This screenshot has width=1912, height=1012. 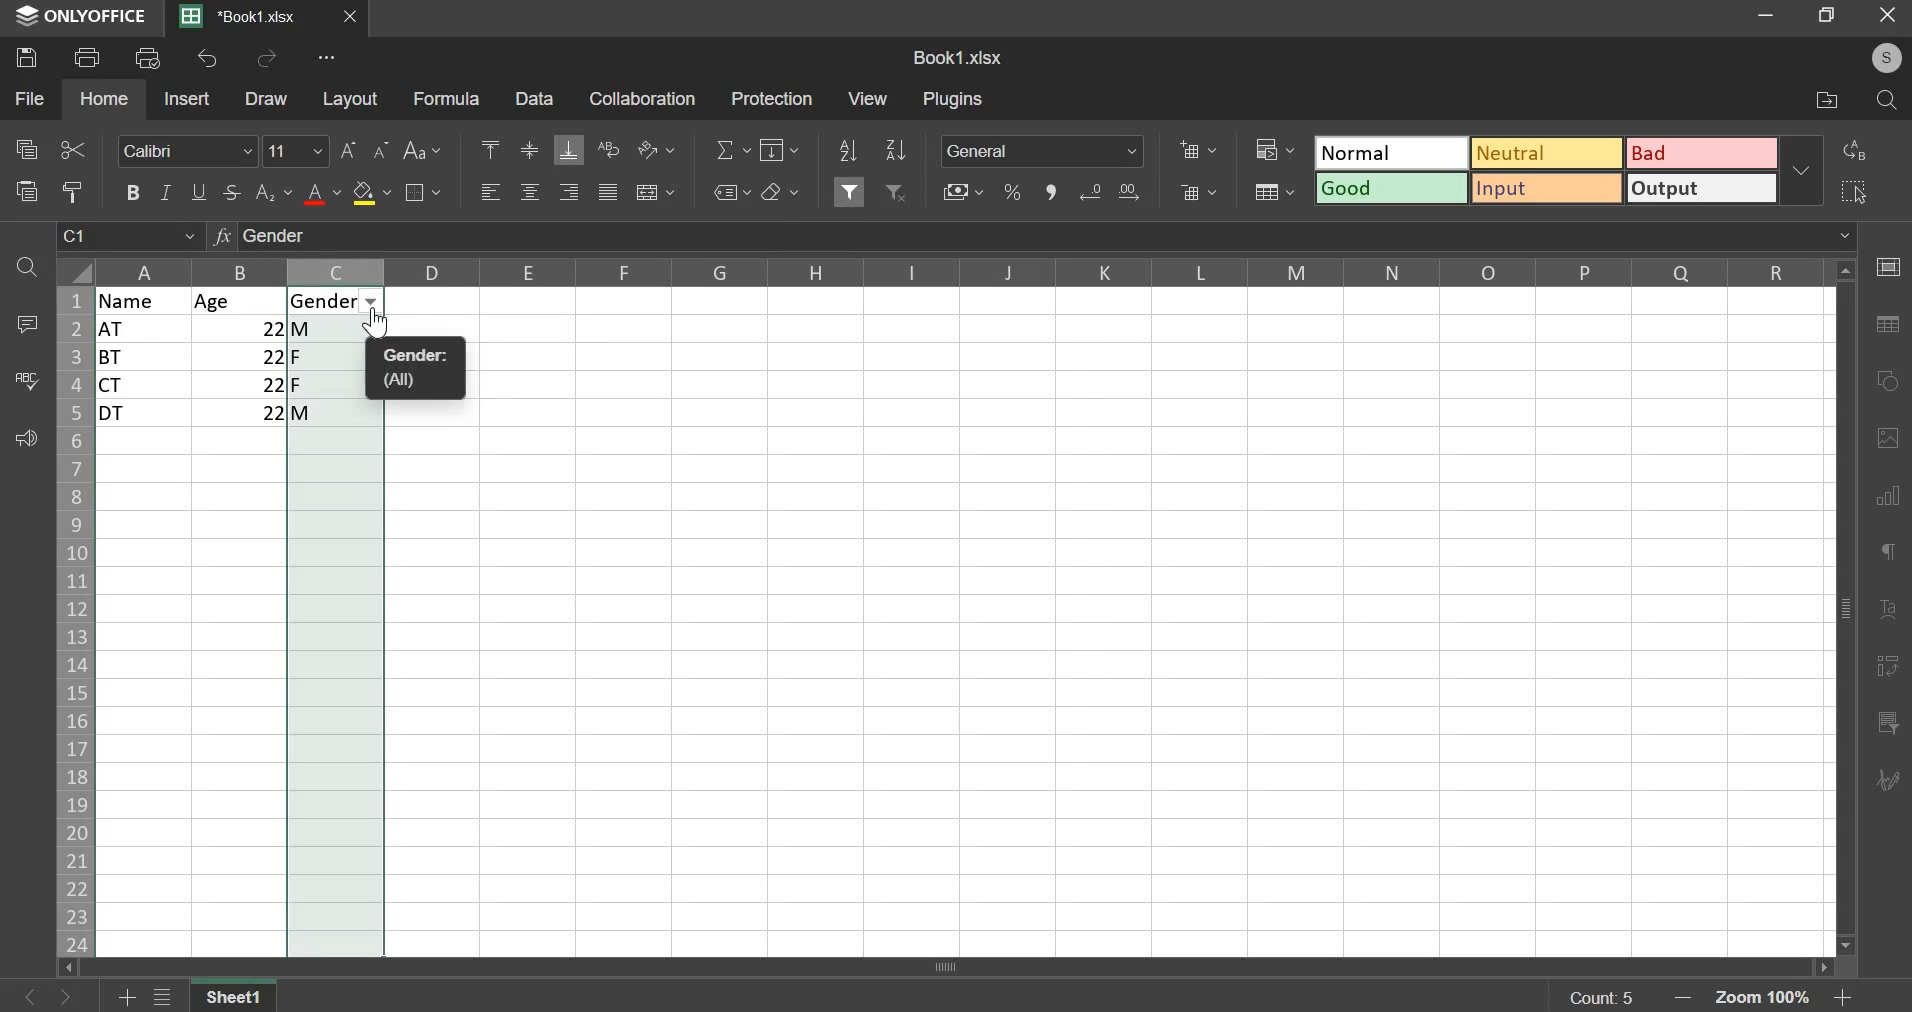 I want to click on plugins, so click(x=954, y=100).